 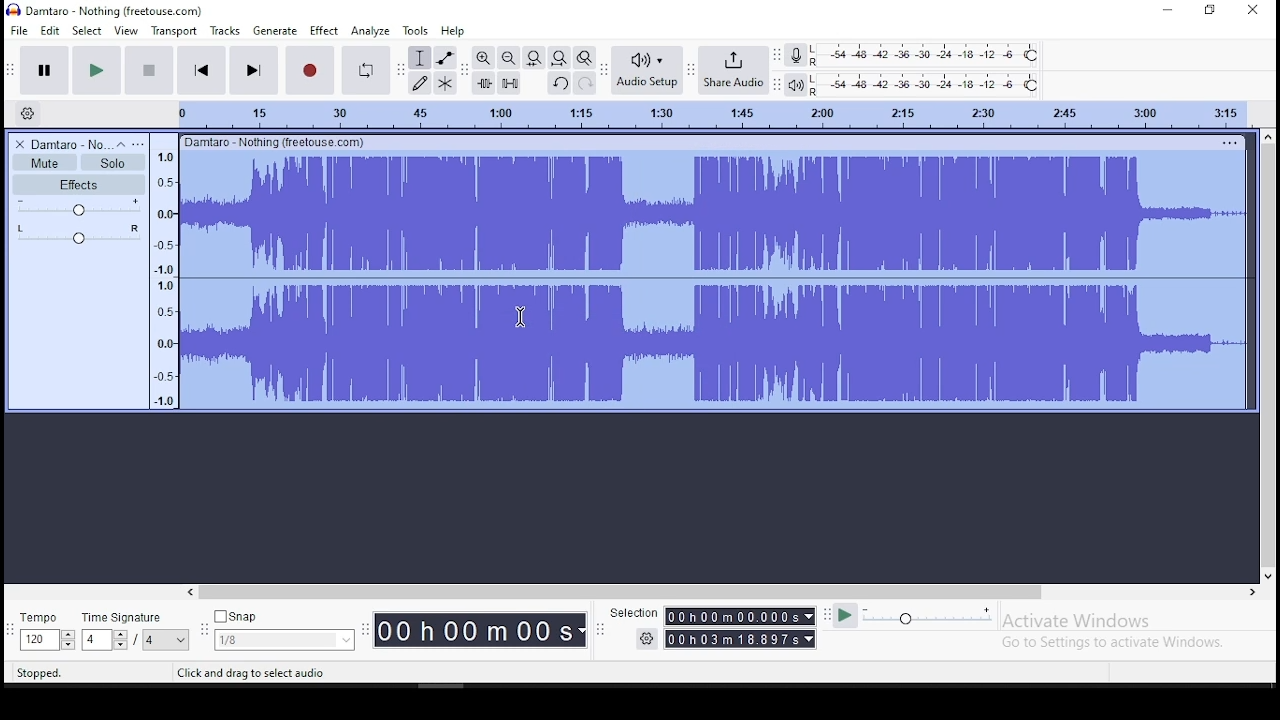 What do you see at coordinates (51, 30) in the screenshot?
I see `edit` at bounding box center [51, 30].